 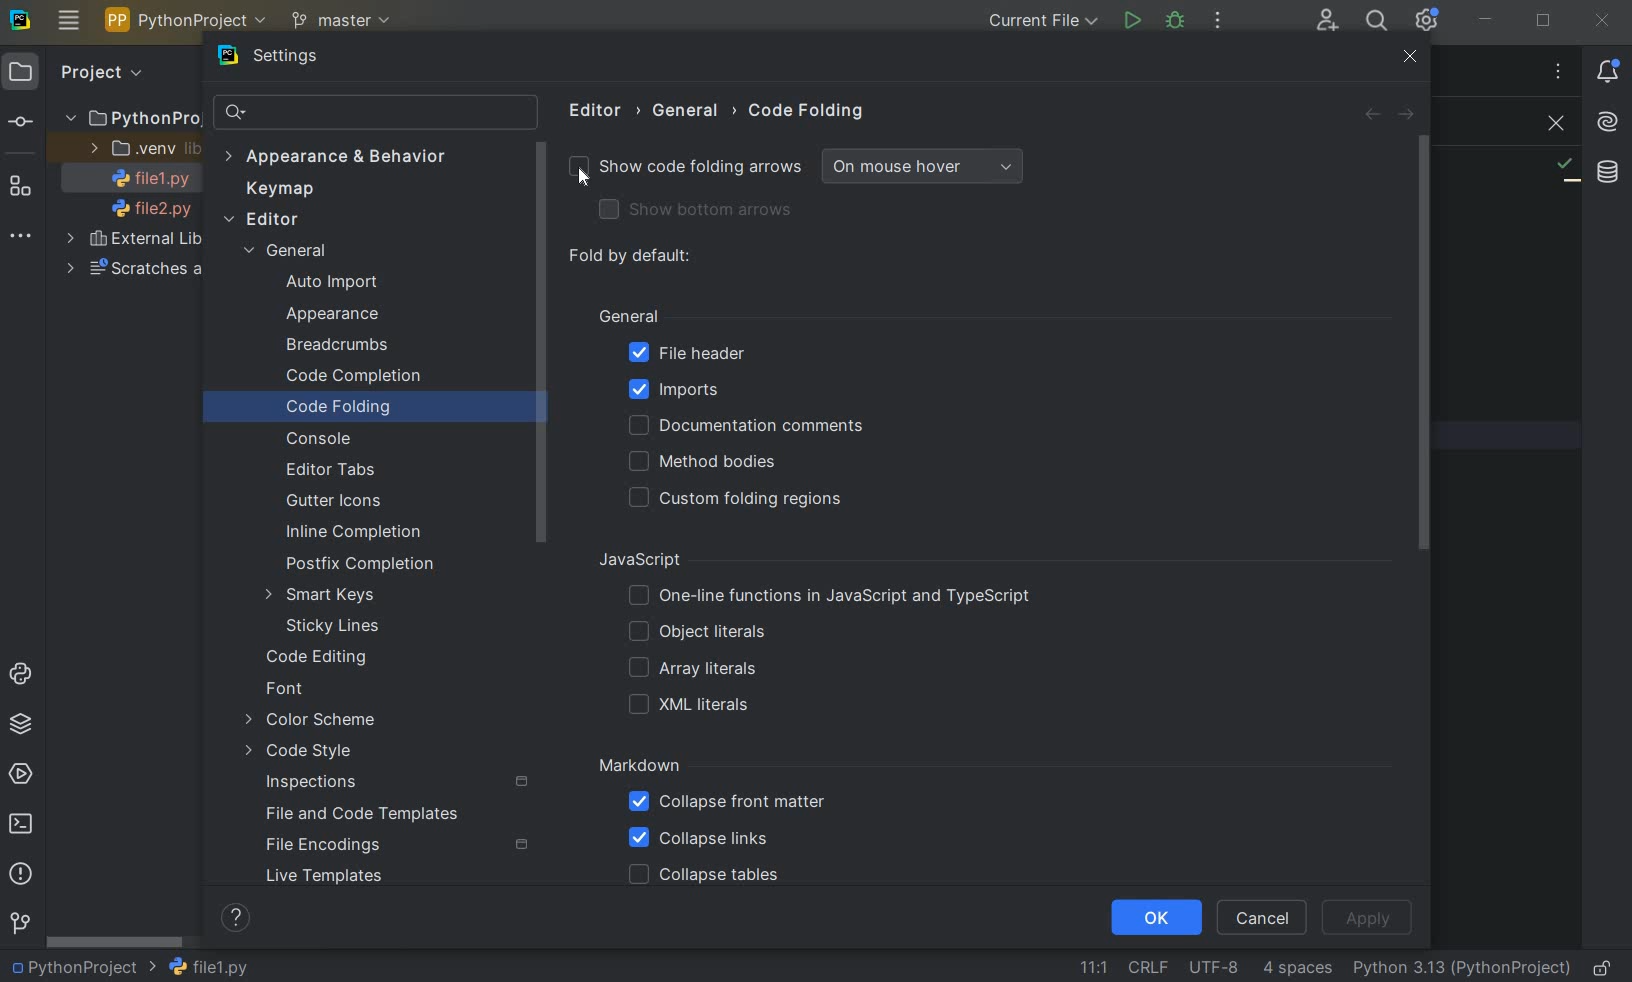 What do you see at coordinates (742, 499) in the screenshot?
I see `CUSTOM FOLDING REGIONS` at bounding box center [742, 499].